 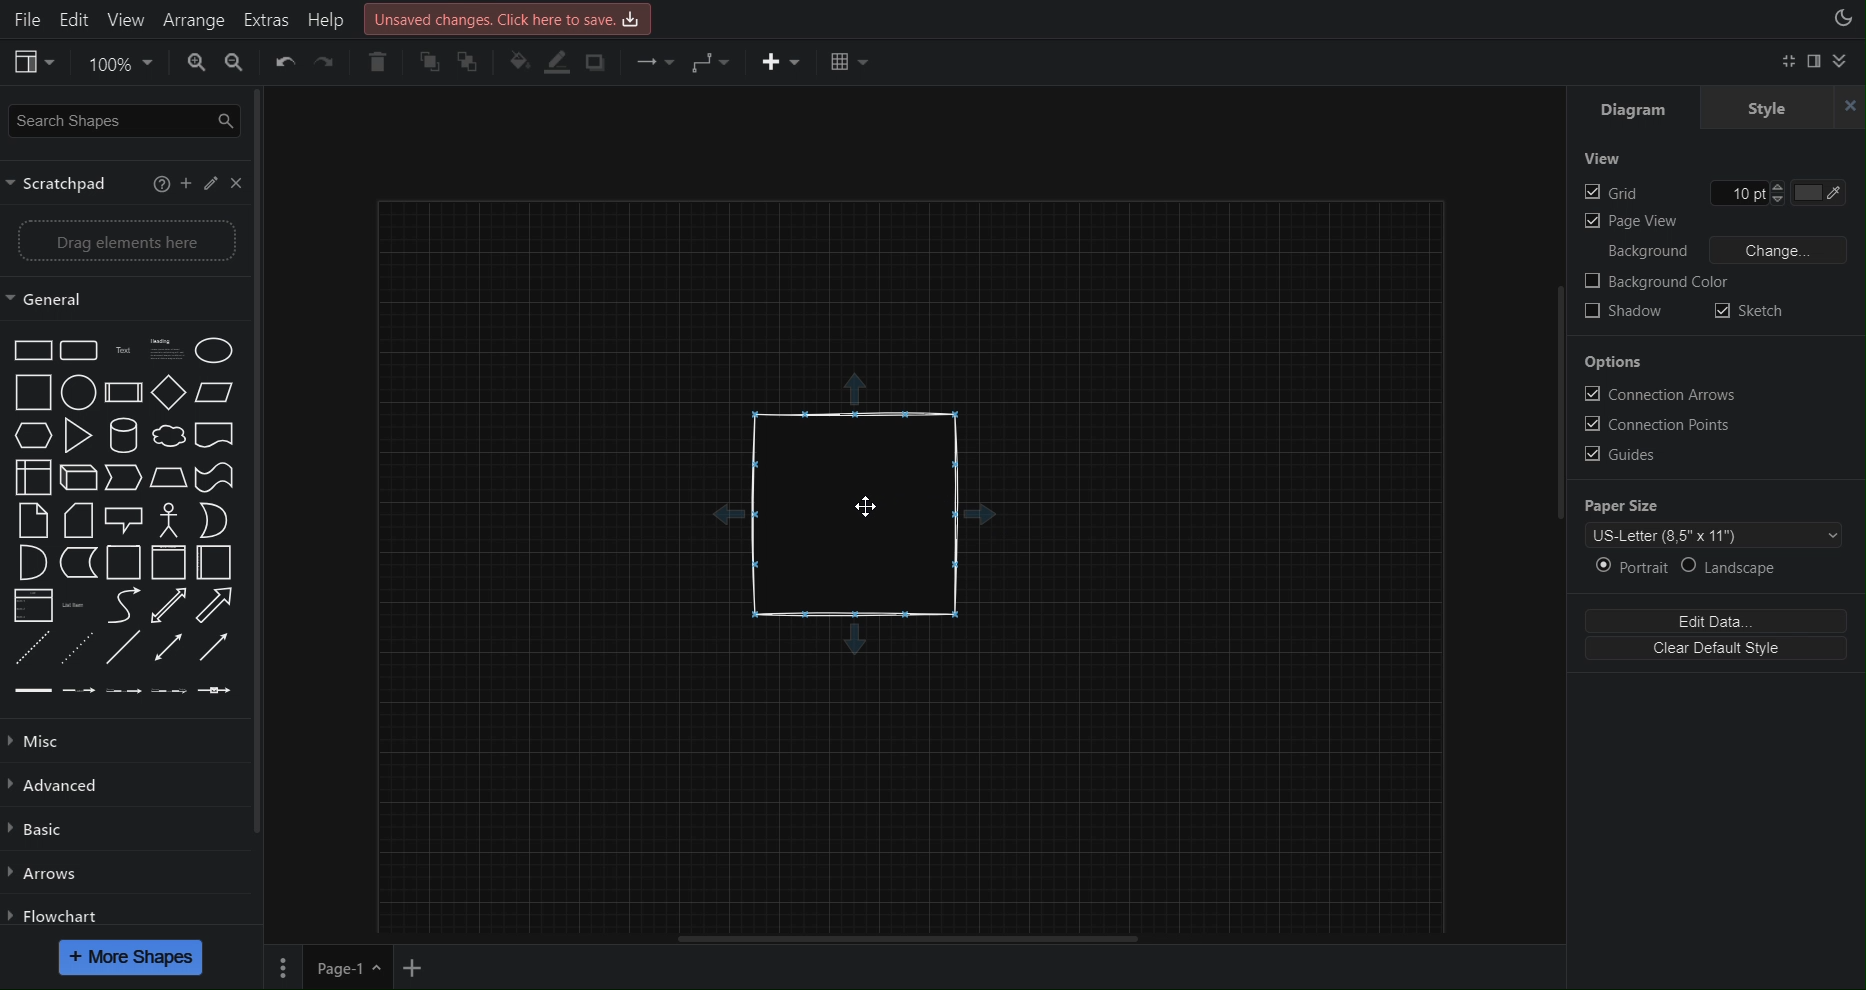 I want to click on Unsaved changes. Click here to save, so click(x=506, y=17).